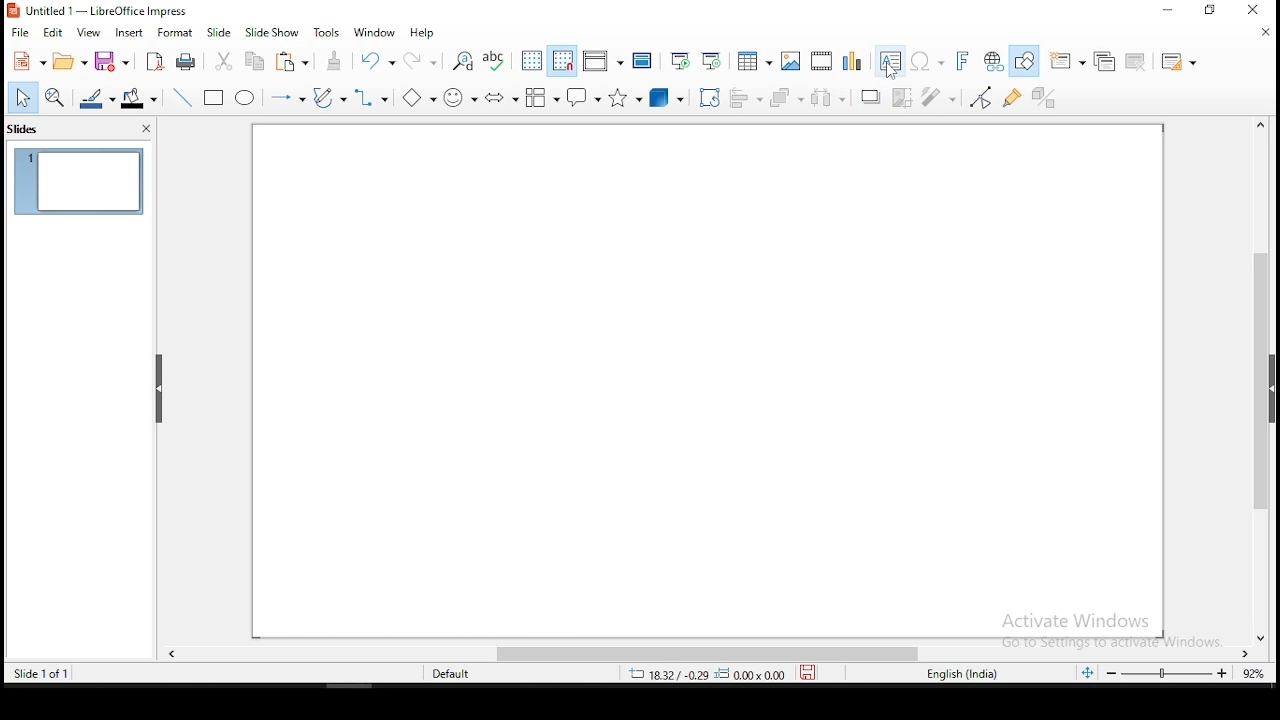  What do you see at coordinates (23, 97) in the screenshot?
I see `select tool` at bounding box center [23, 97].